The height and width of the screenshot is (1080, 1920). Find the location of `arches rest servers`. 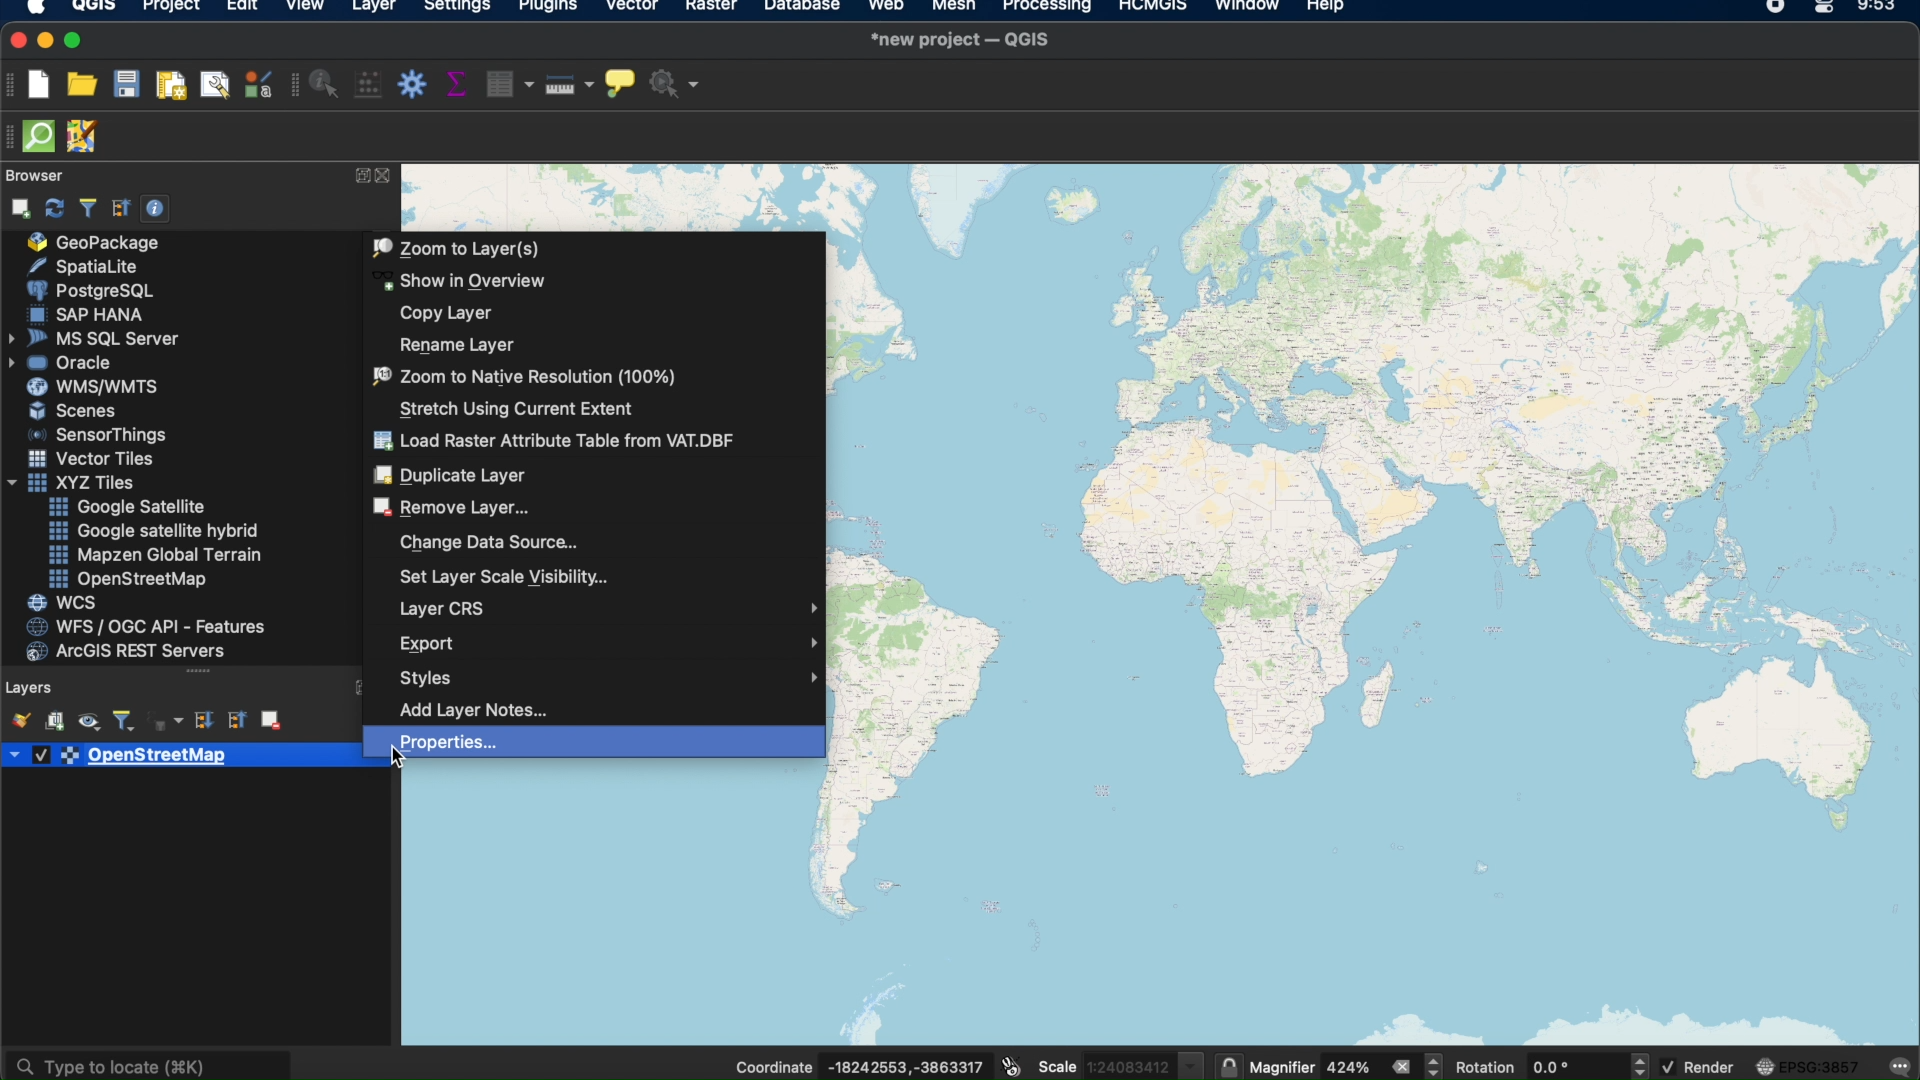

arches rest servers is located at coordinates (133, 653).